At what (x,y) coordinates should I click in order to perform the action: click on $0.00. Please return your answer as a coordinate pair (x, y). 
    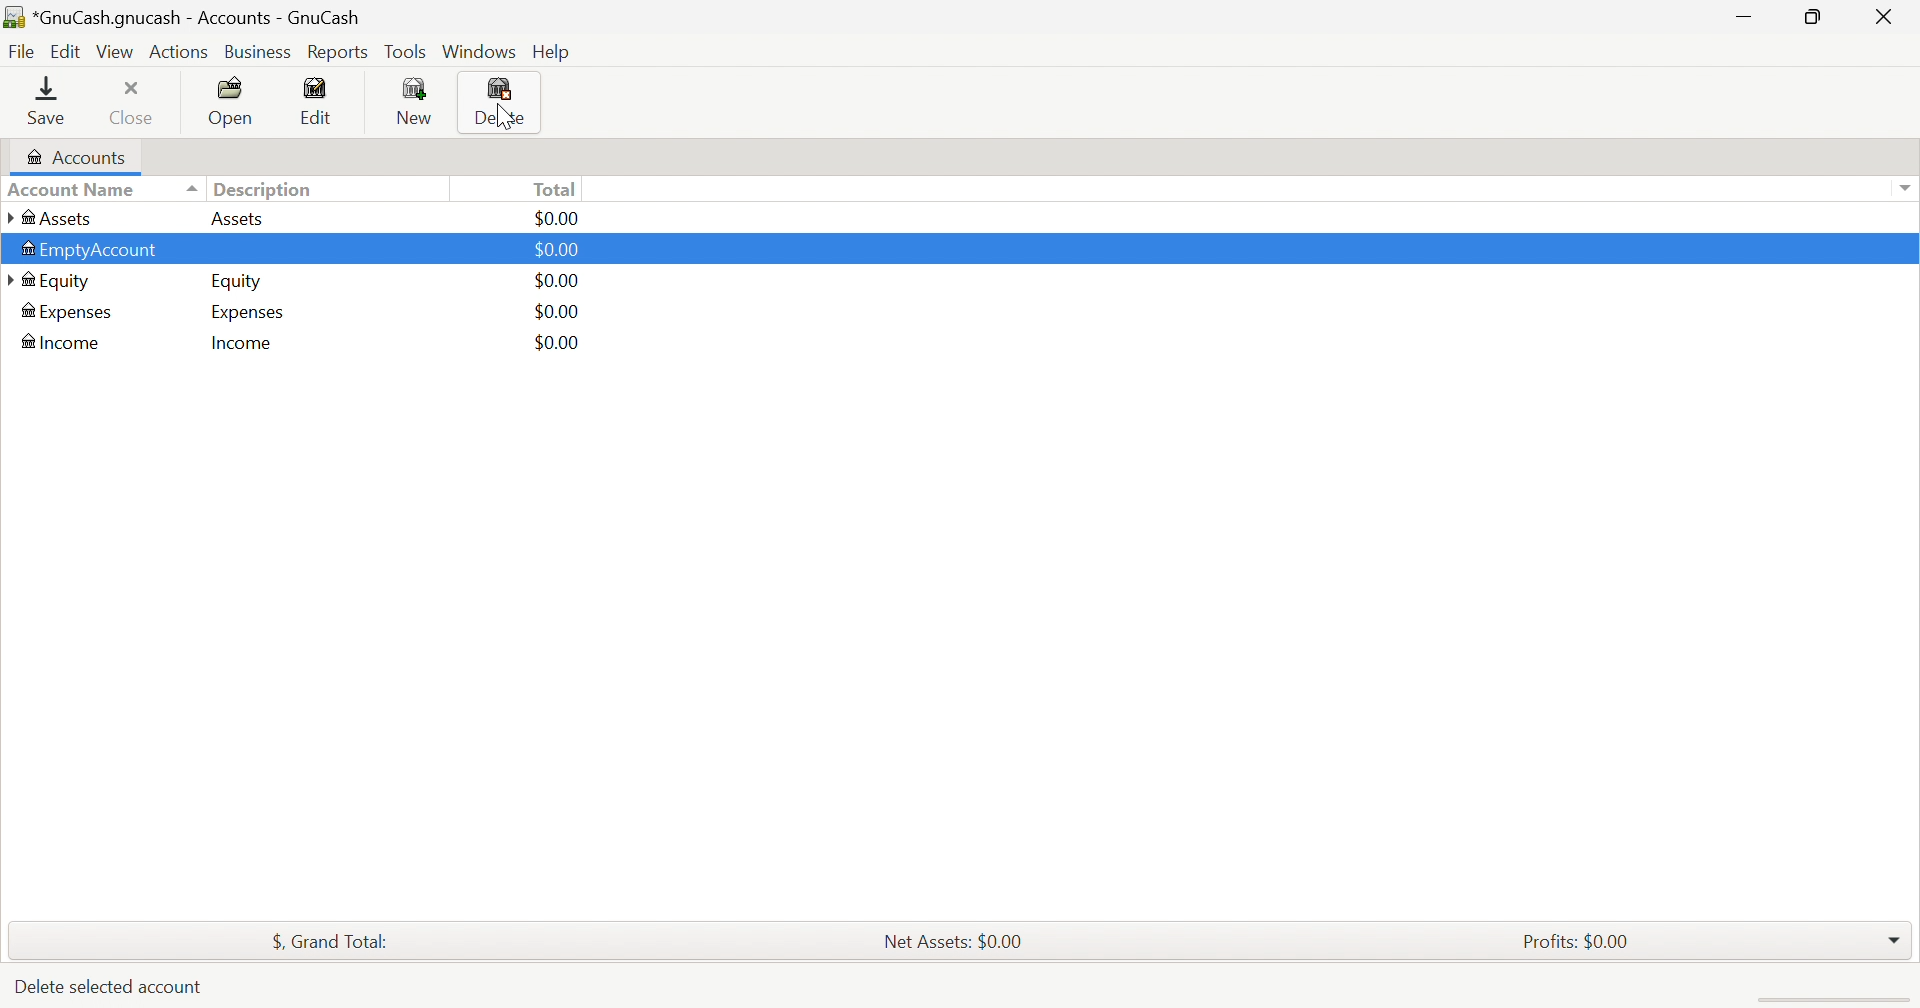
    Looking at the image, I should click on (556, 313).